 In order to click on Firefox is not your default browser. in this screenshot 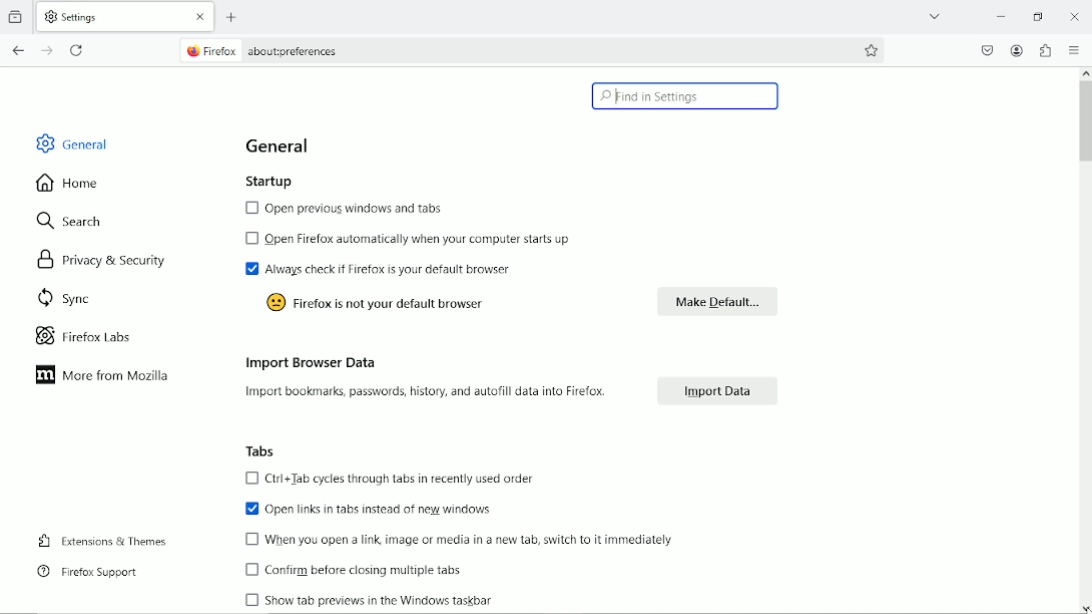, I will do `click(380, 303)`.